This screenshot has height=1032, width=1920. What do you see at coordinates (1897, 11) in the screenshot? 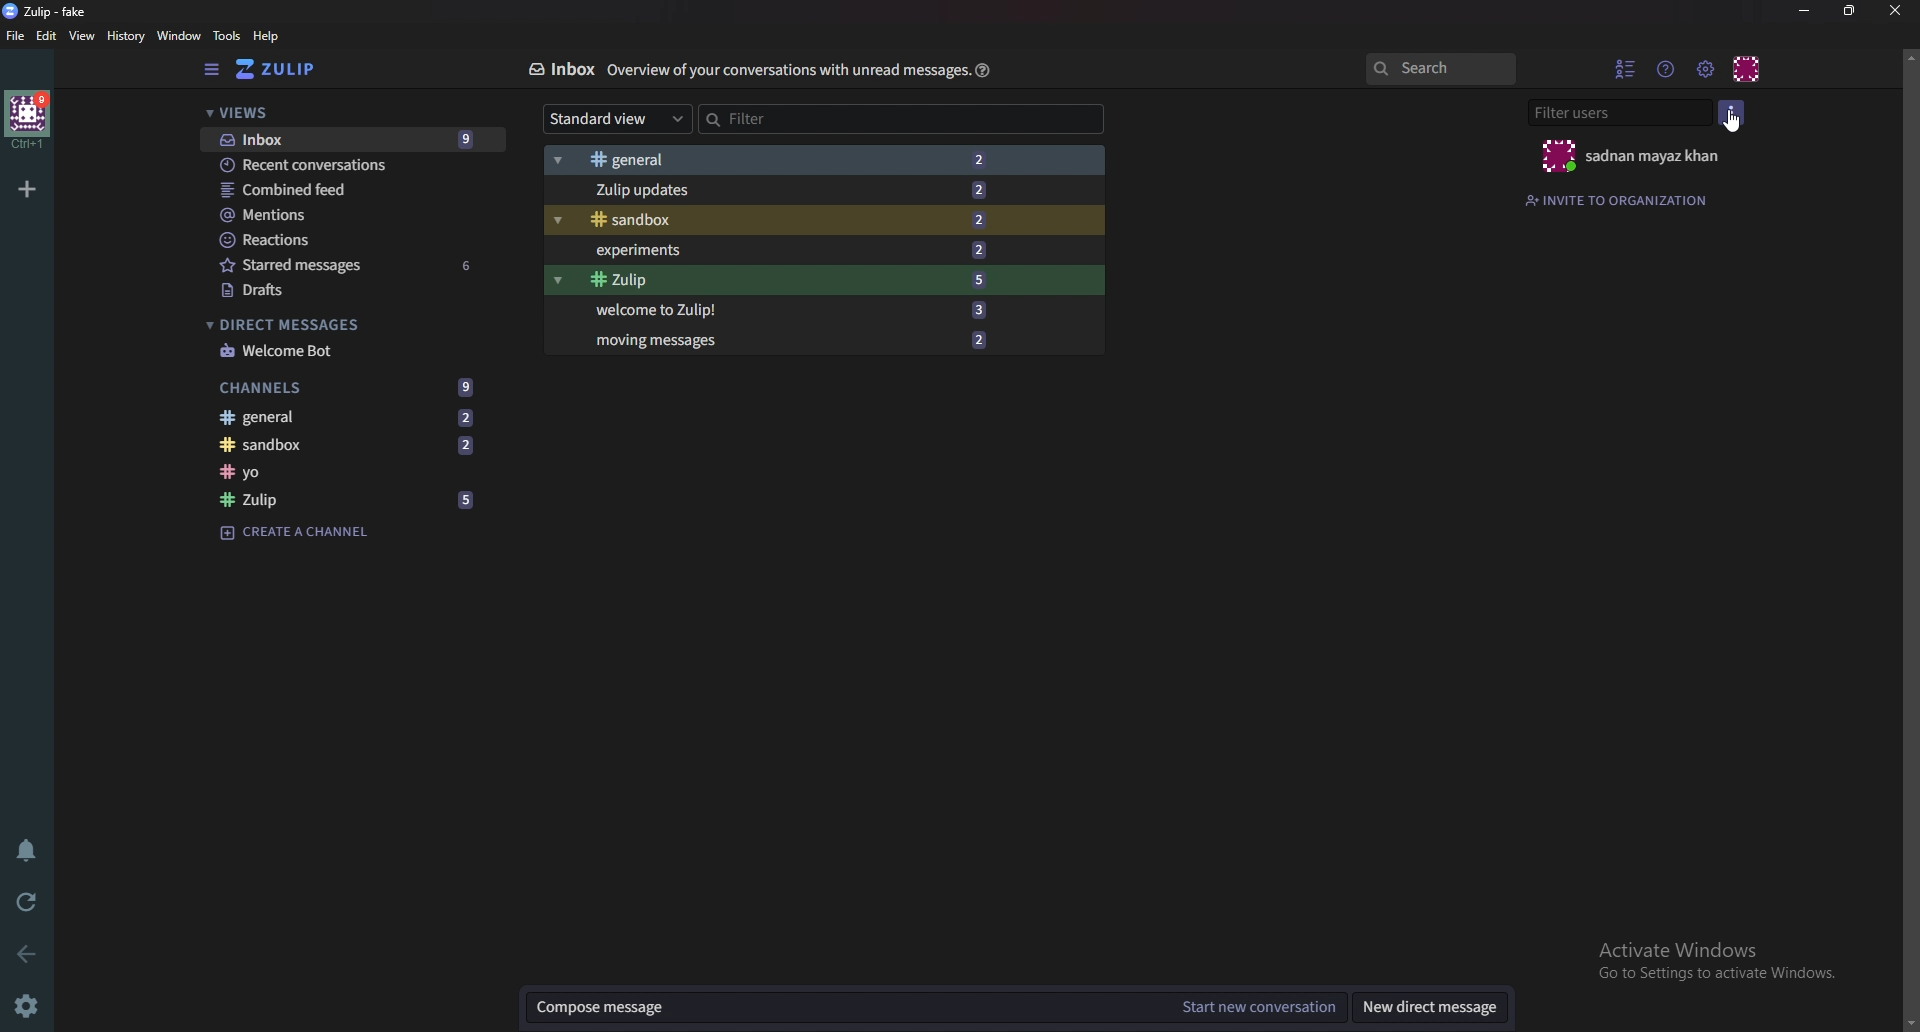
I see `close` at bounding box center [1897, 11].